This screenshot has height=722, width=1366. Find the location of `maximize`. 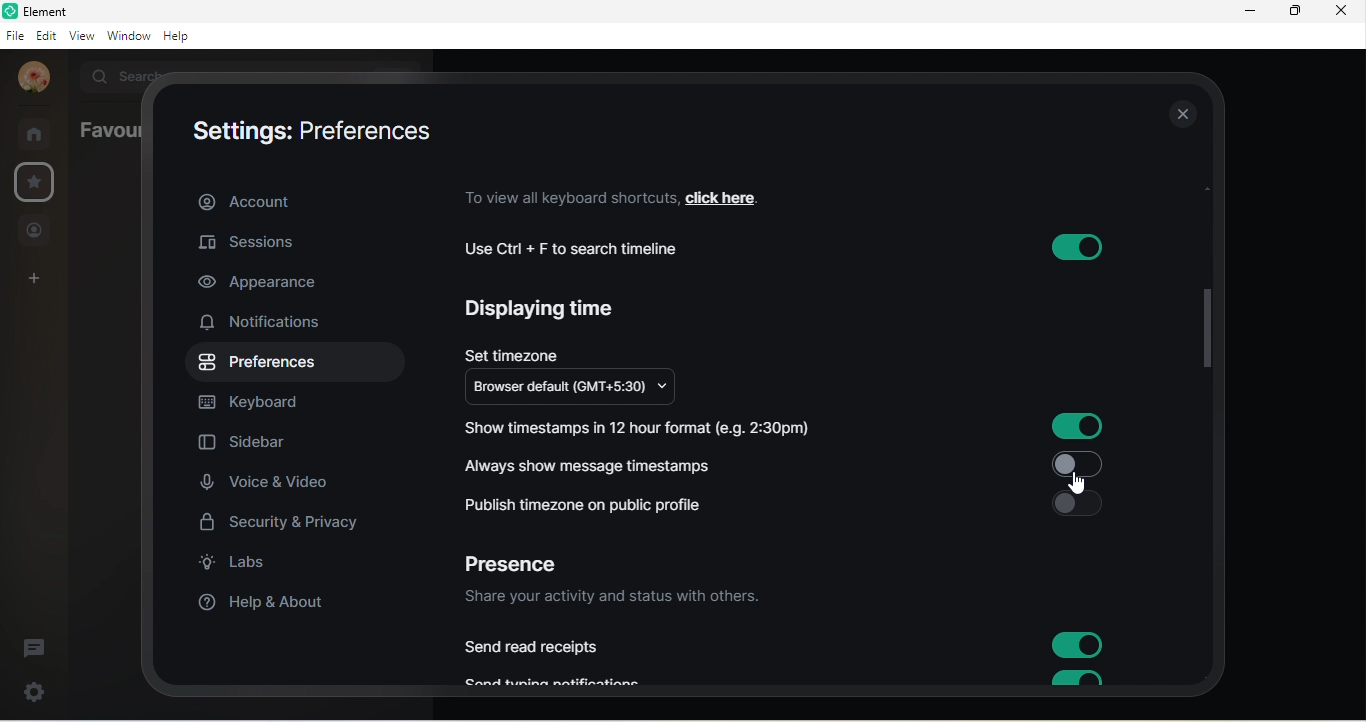

maximize is located at coordinates (1293, 13).